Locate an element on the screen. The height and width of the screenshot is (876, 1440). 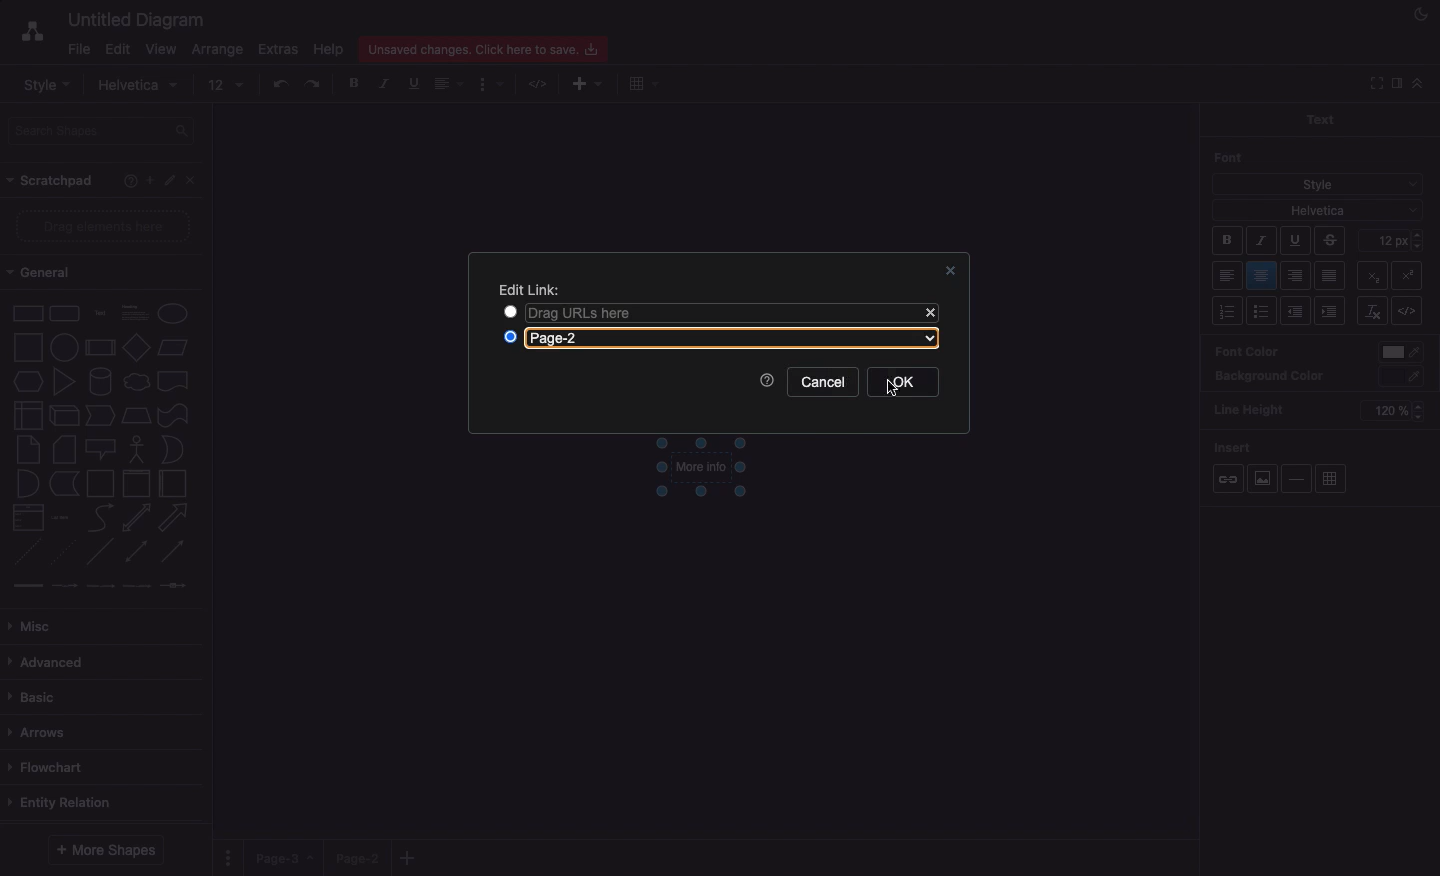
120% is located at coordinates (1390, 412).